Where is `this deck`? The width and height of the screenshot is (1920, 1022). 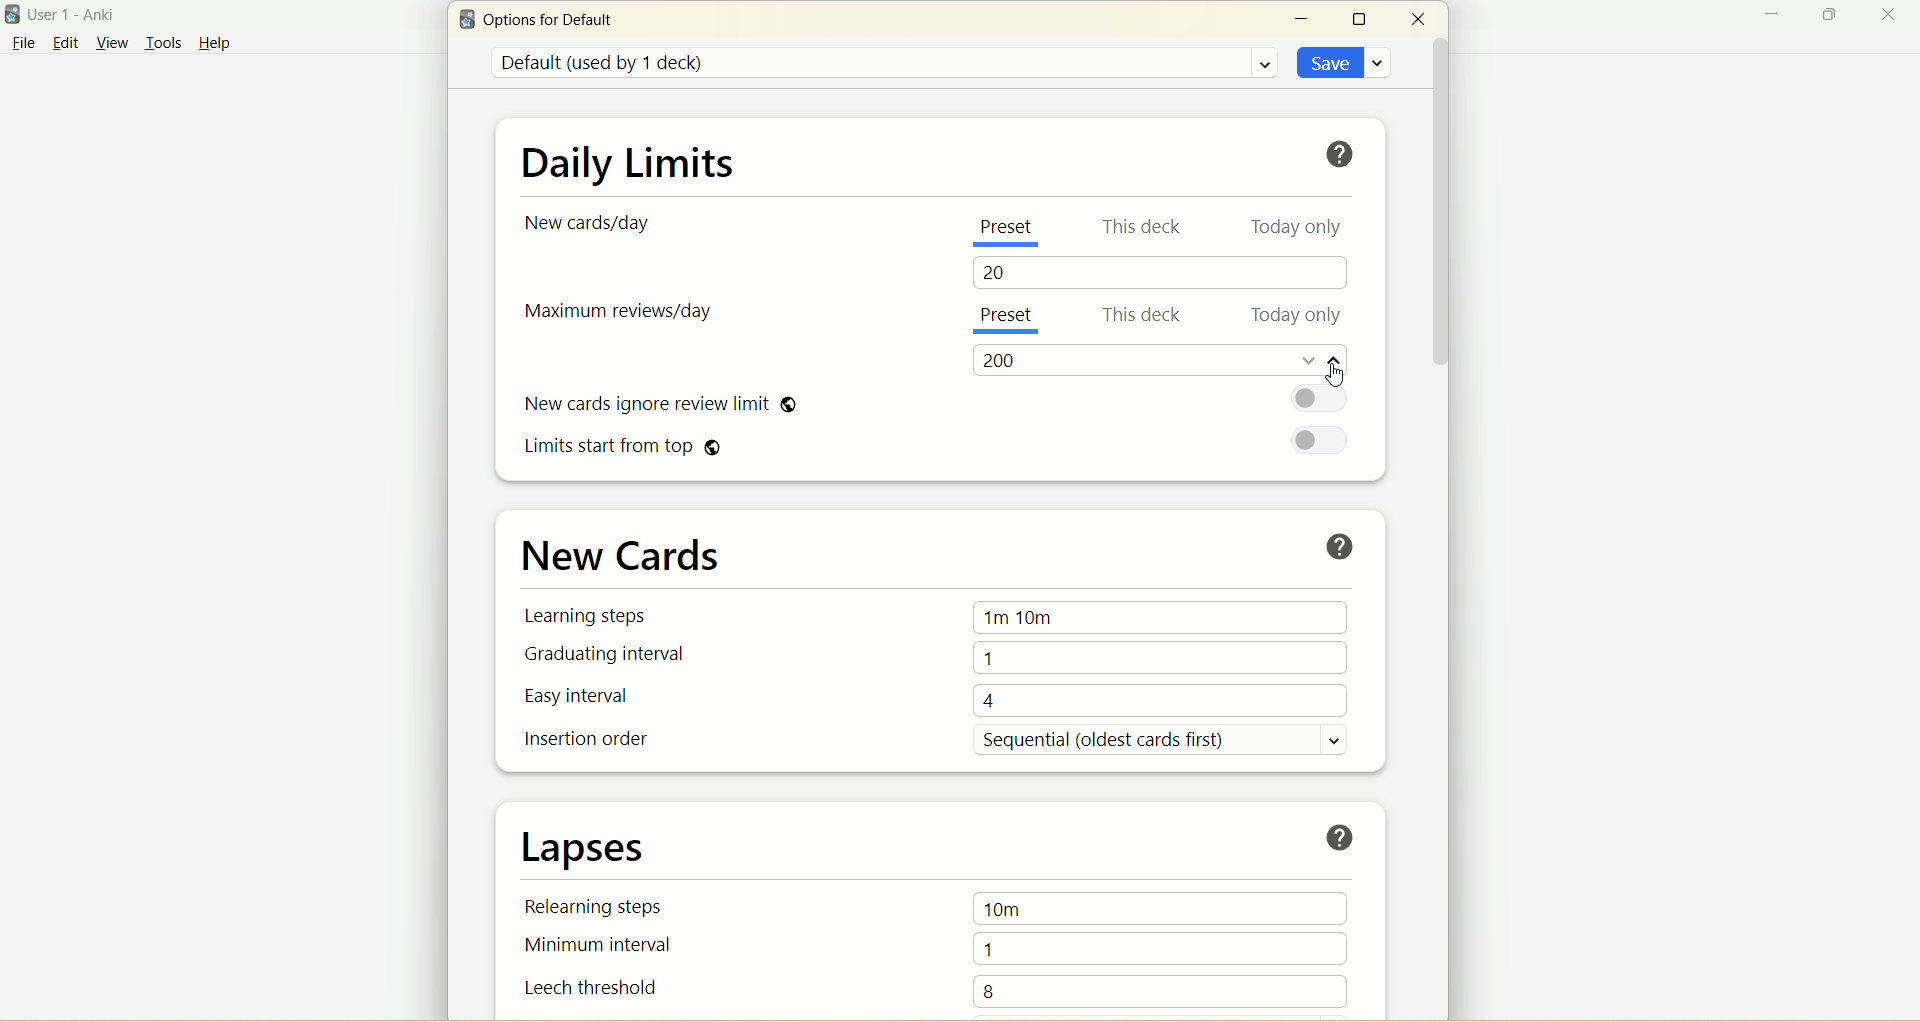
this deck is located at coordinates (1144, 225).